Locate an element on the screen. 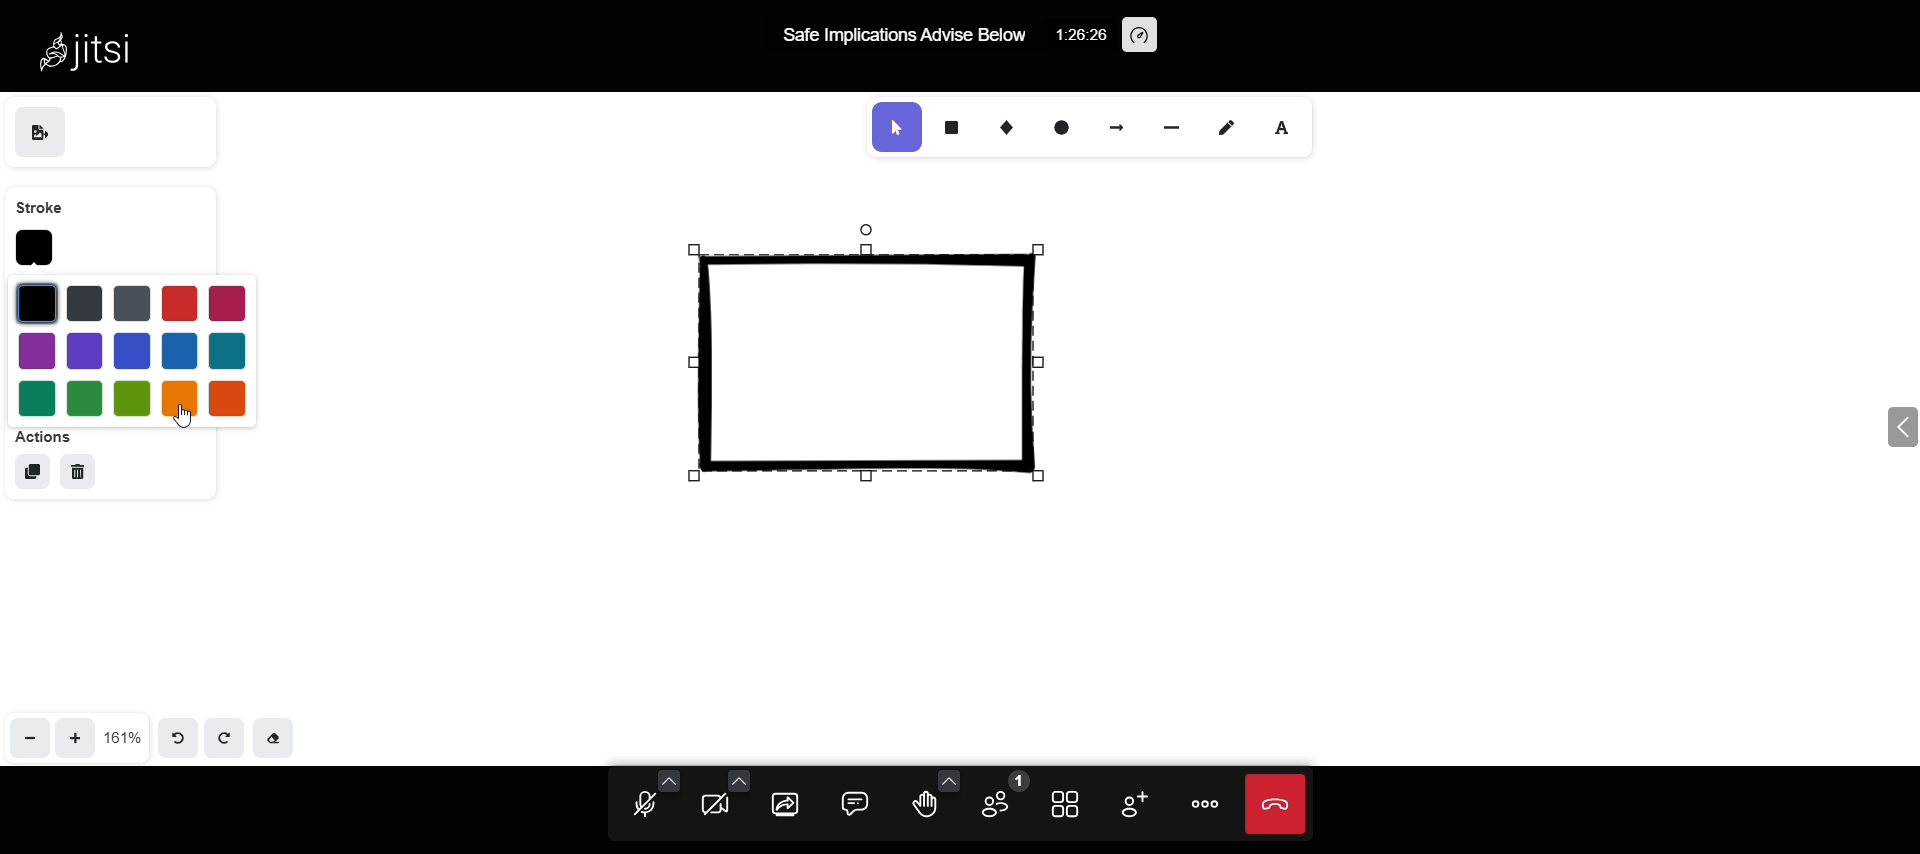  comment box is located at coordinates (857, 799).